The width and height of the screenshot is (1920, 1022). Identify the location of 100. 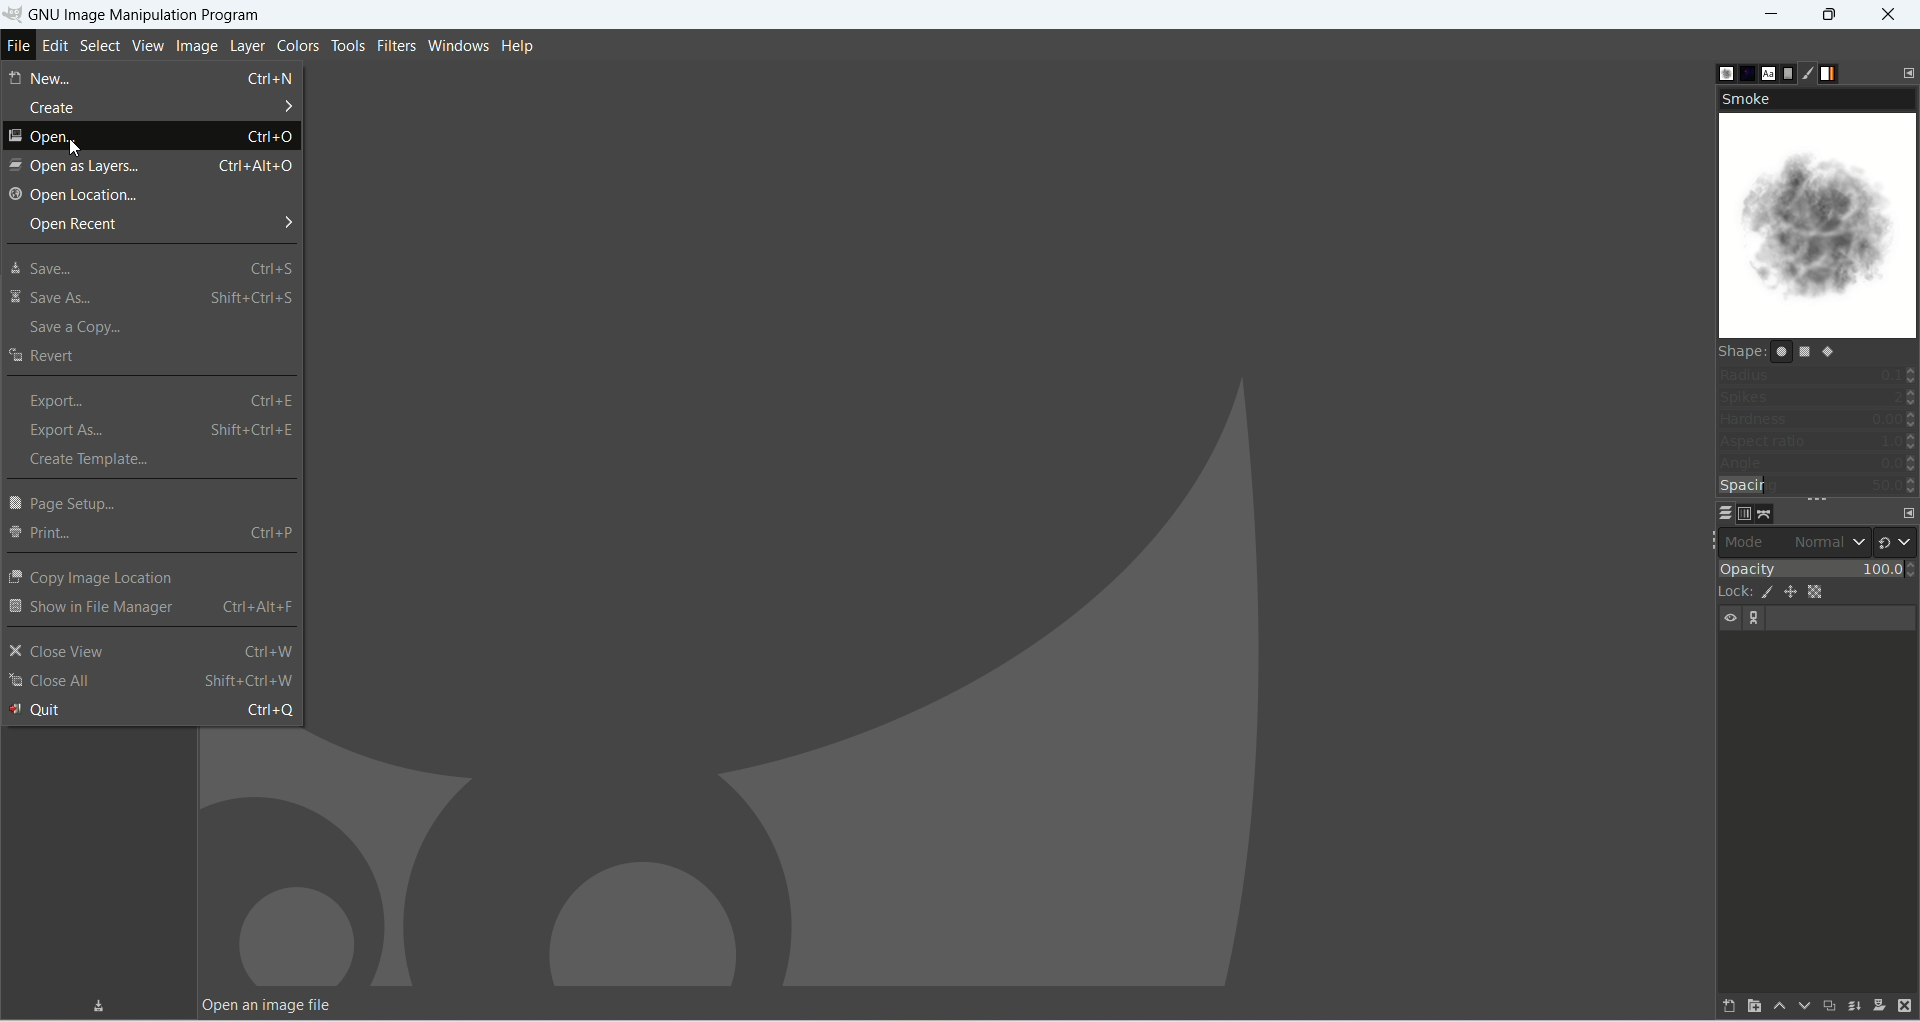
(1881, 570).